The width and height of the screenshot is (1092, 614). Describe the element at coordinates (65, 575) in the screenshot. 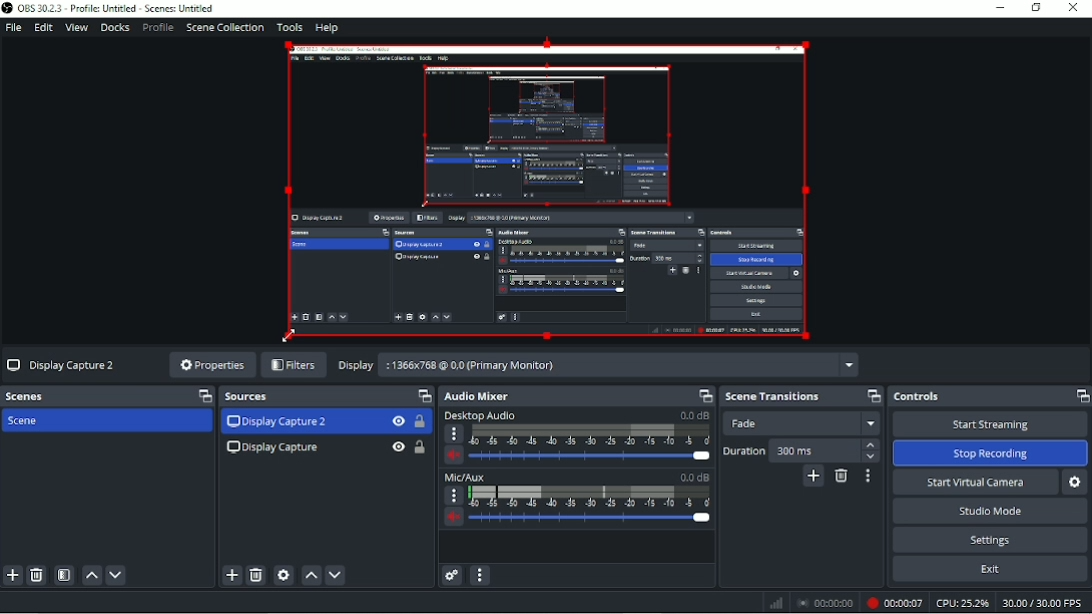

I see `Open scene filters` at that location.